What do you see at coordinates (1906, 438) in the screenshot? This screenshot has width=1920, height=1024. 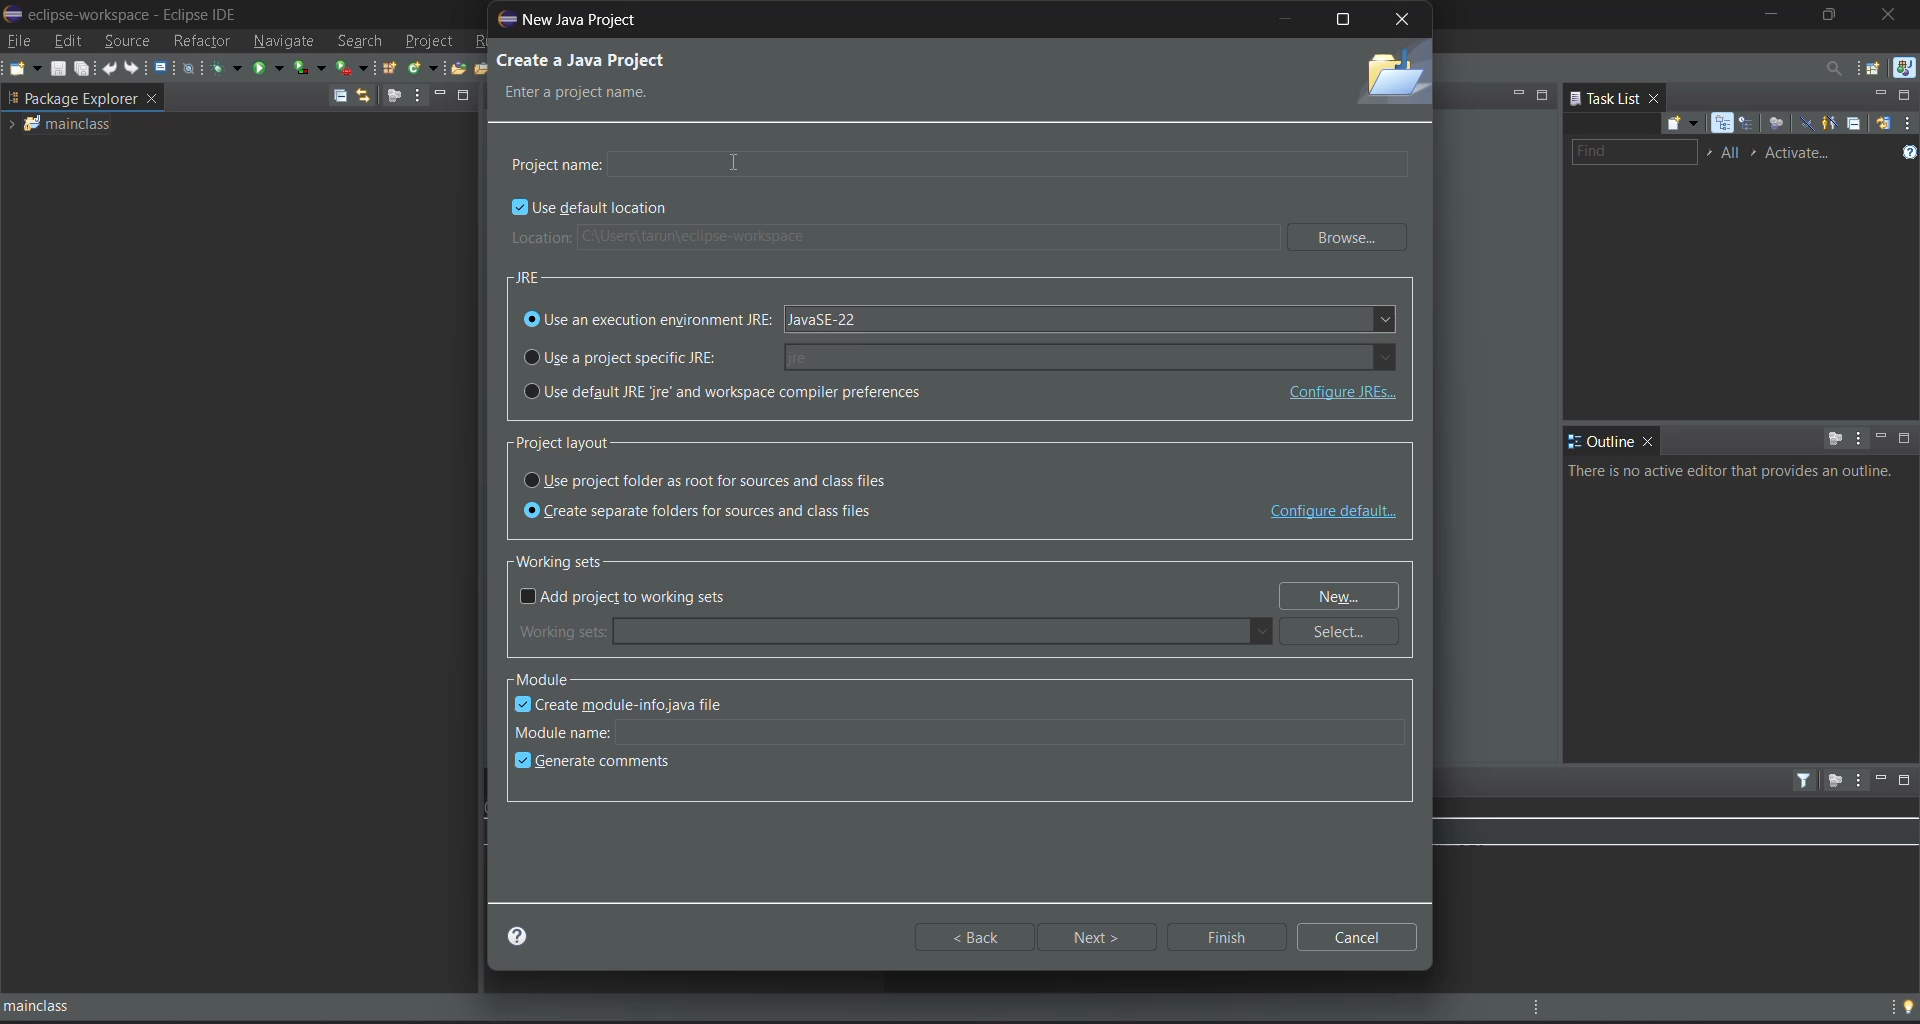 I see `maximize` at bounding box center [1906, 438].